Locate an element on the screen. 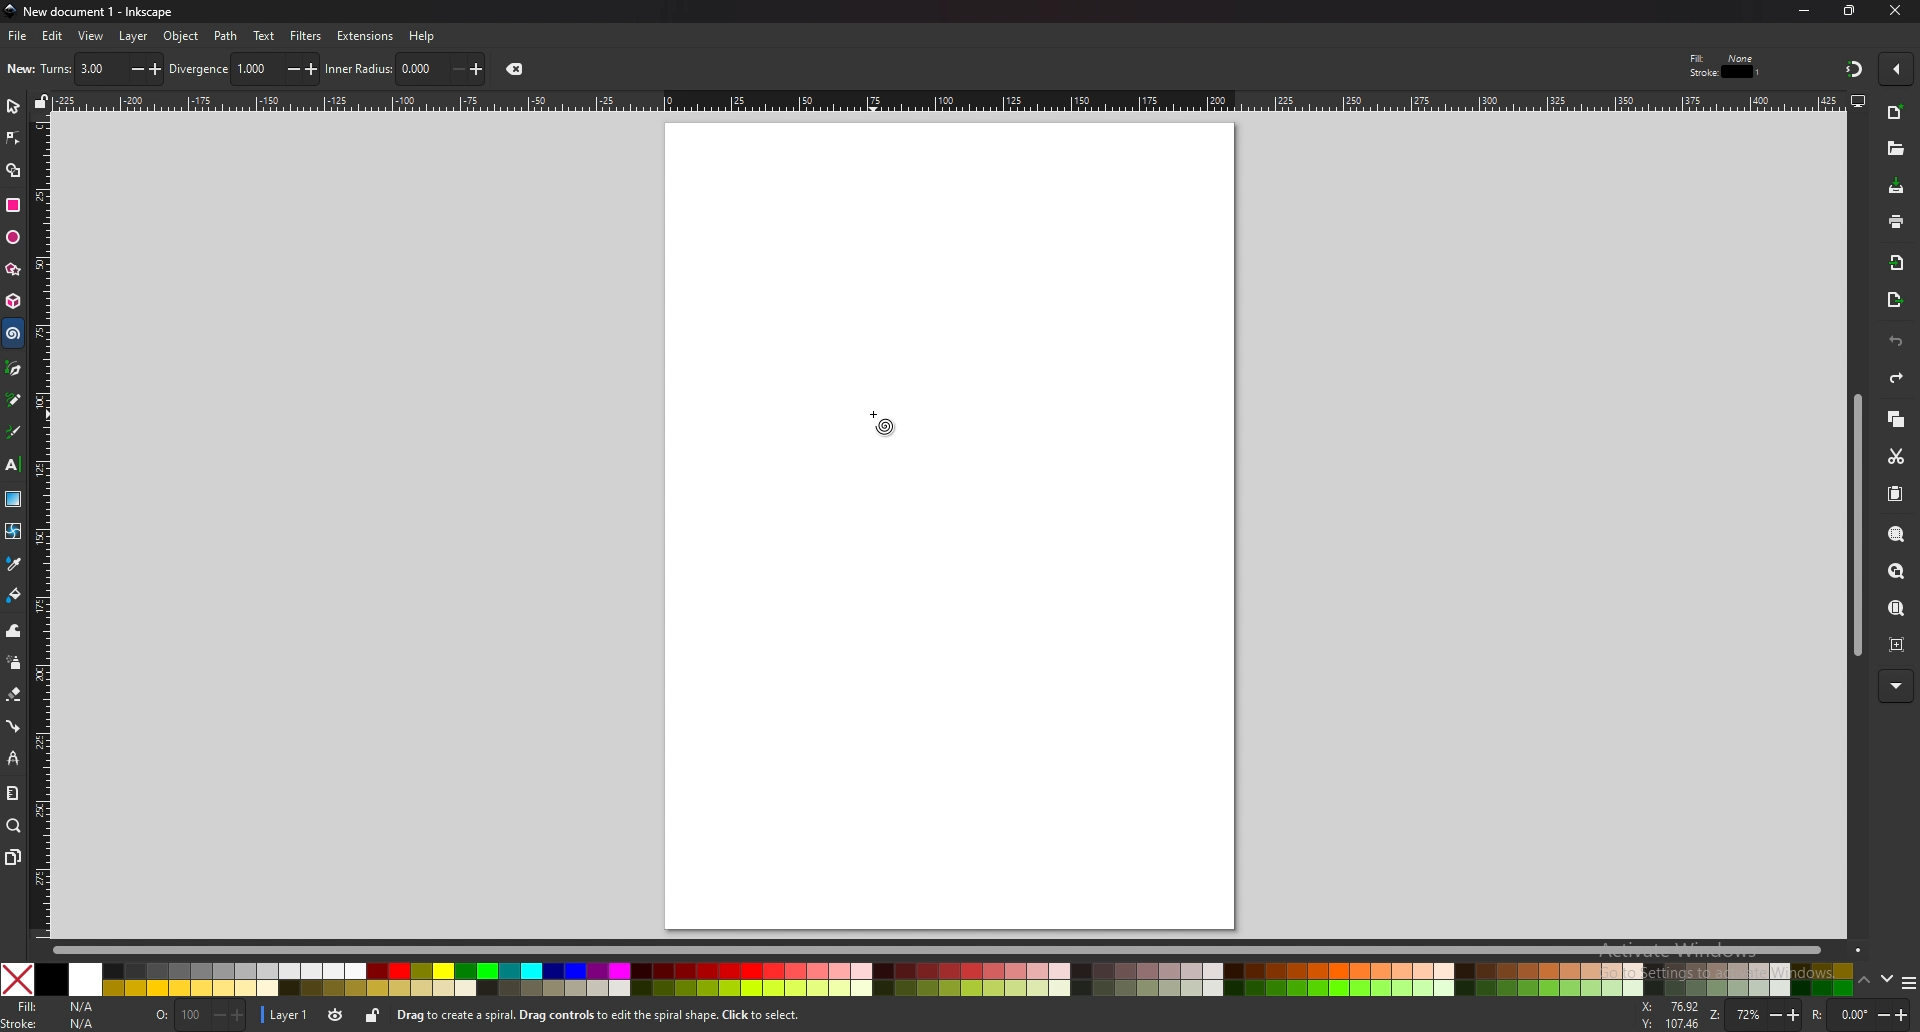  turns: 3.00 is located at coordinates (102, 69).